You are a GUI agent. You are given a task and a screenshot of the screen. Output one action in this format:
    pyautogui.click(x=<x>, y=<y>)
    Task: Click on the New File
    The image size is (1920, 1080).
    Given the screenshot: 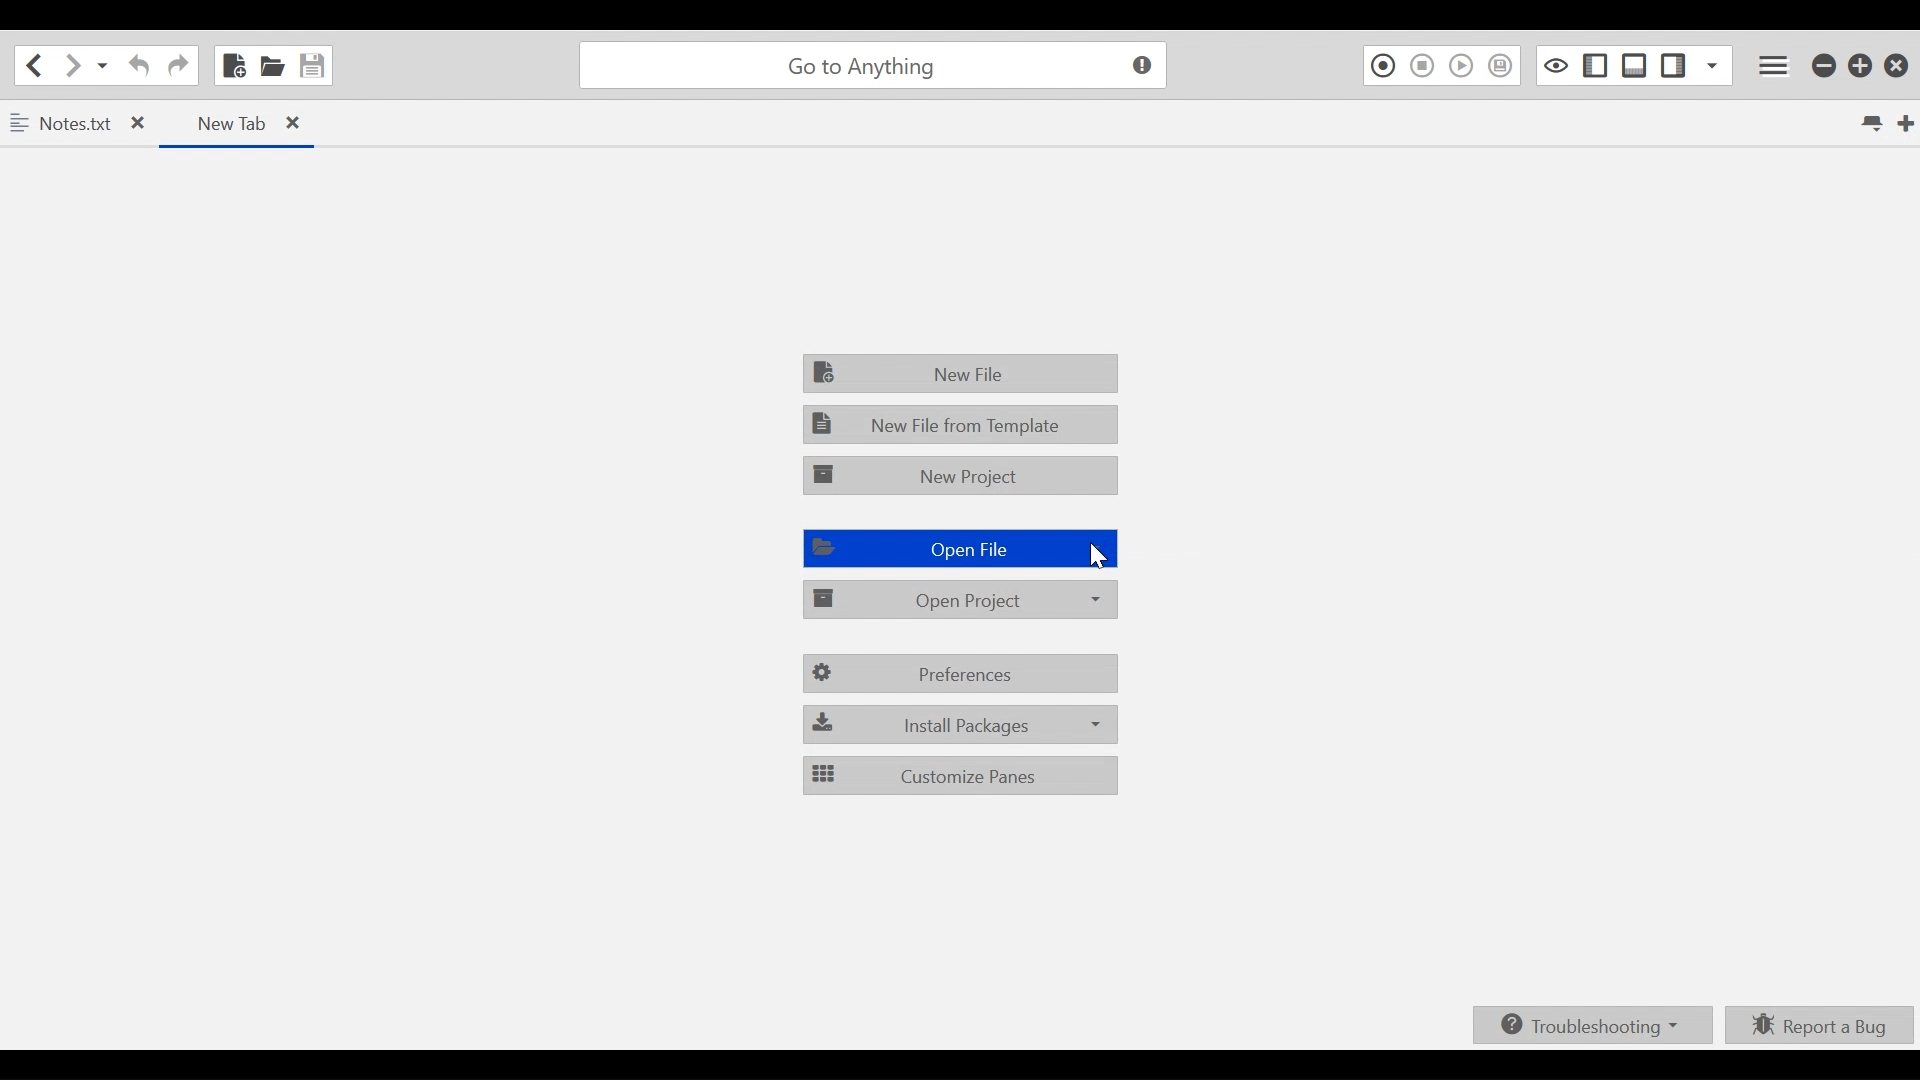 What is the action you would take?
    pyautogui.click(x=232, y=63)
    